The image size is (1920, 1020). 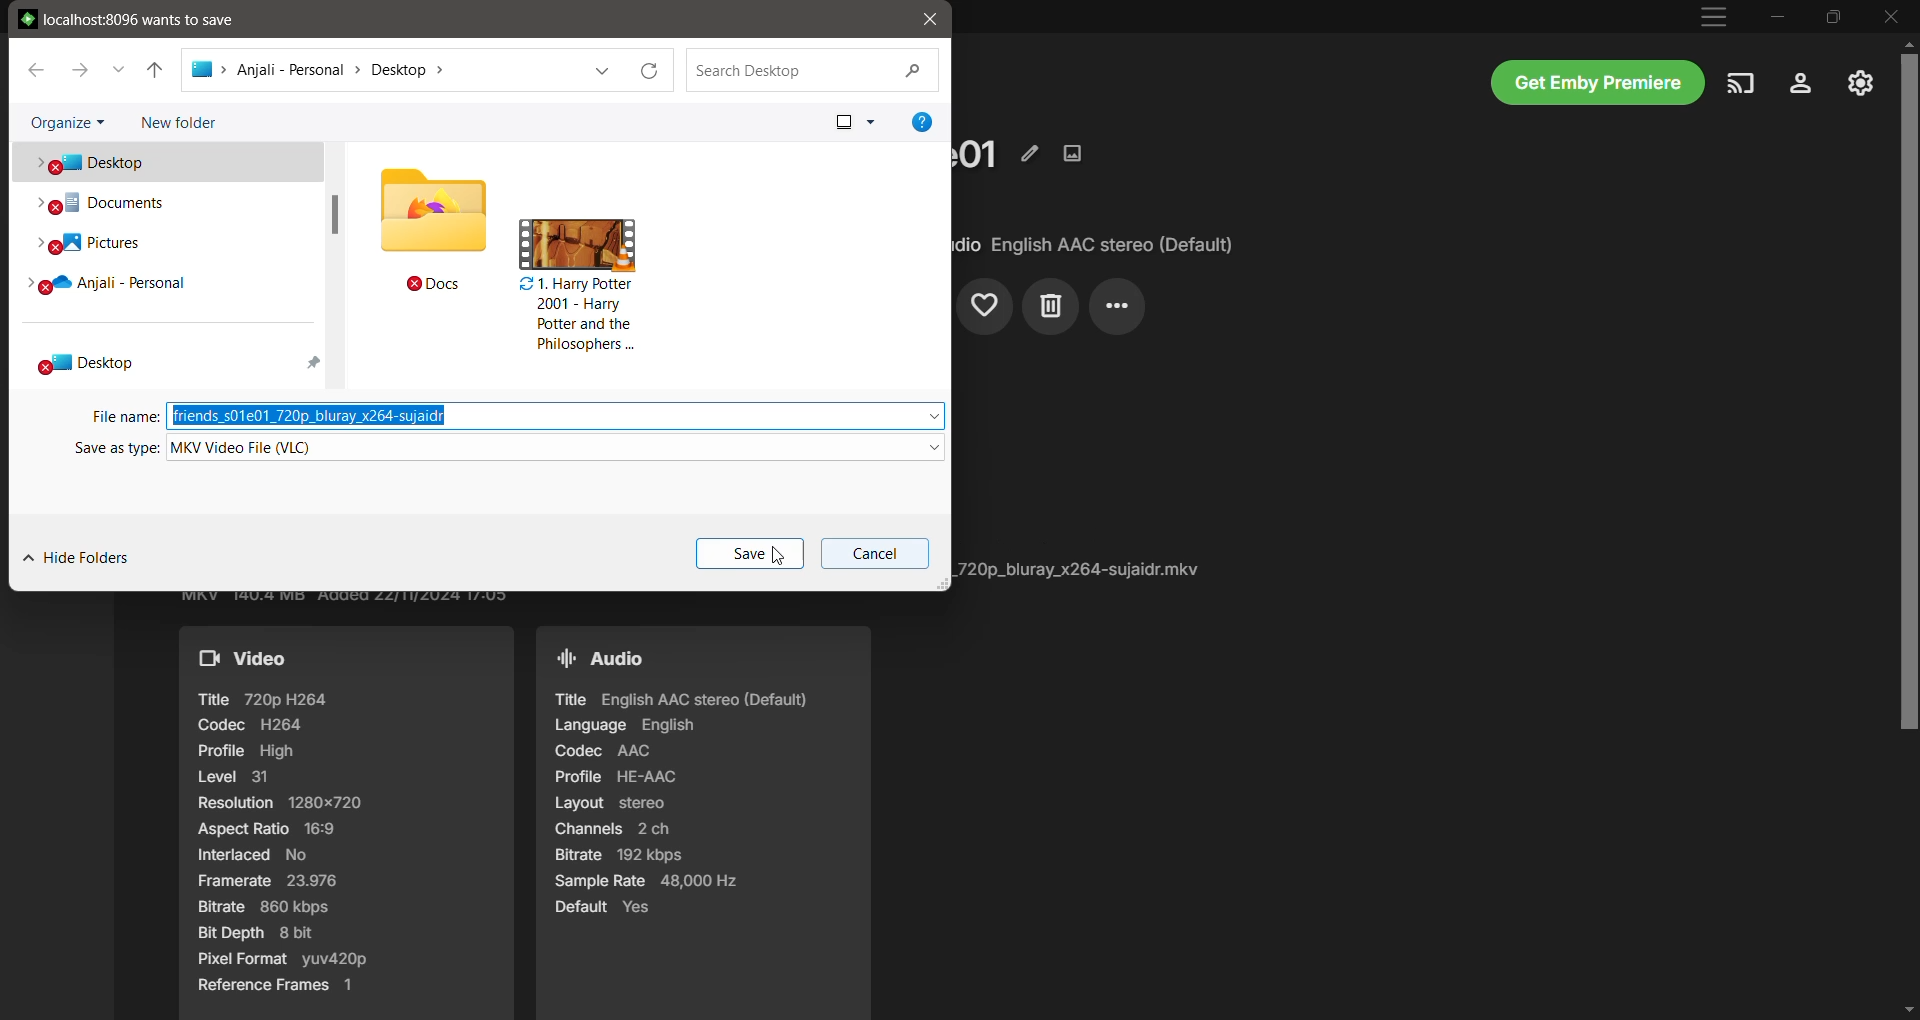 I want to click on Pictures folder, so click(x=164, y=243).